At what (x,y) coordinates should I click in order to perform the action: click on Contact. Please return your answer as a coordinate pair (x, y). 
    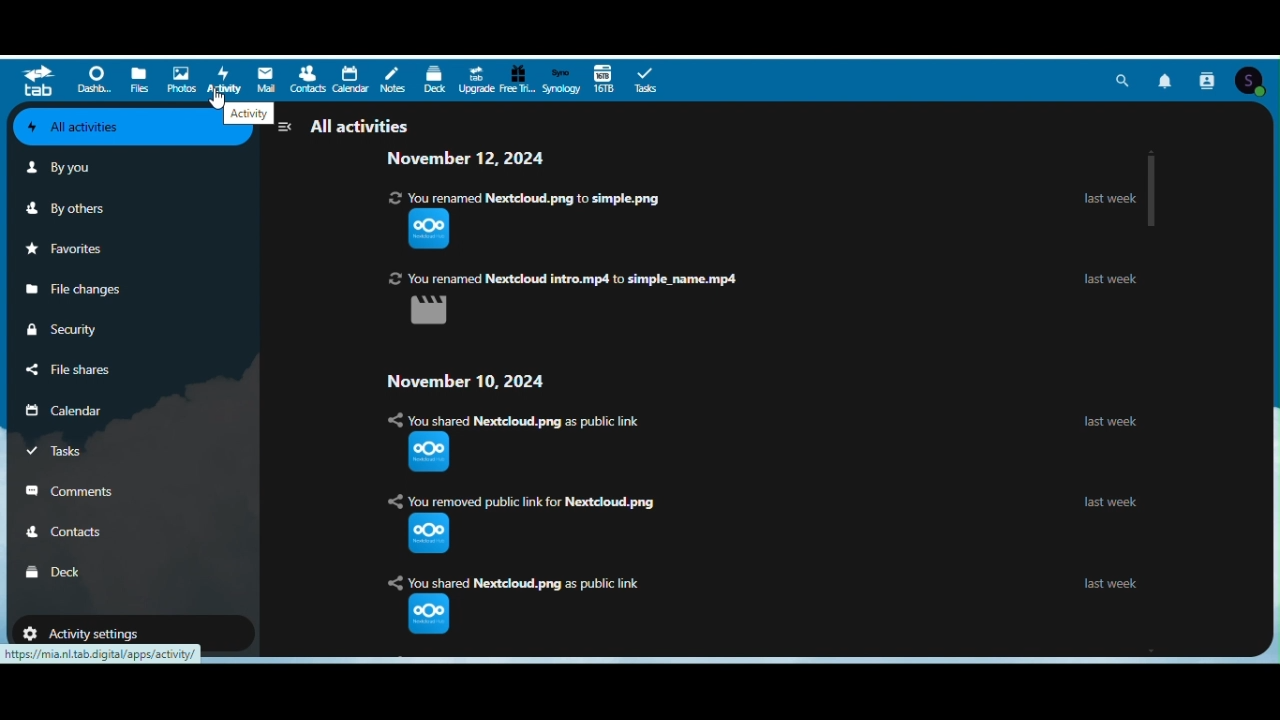
    Looking at the image, I should click on (1208, 78).